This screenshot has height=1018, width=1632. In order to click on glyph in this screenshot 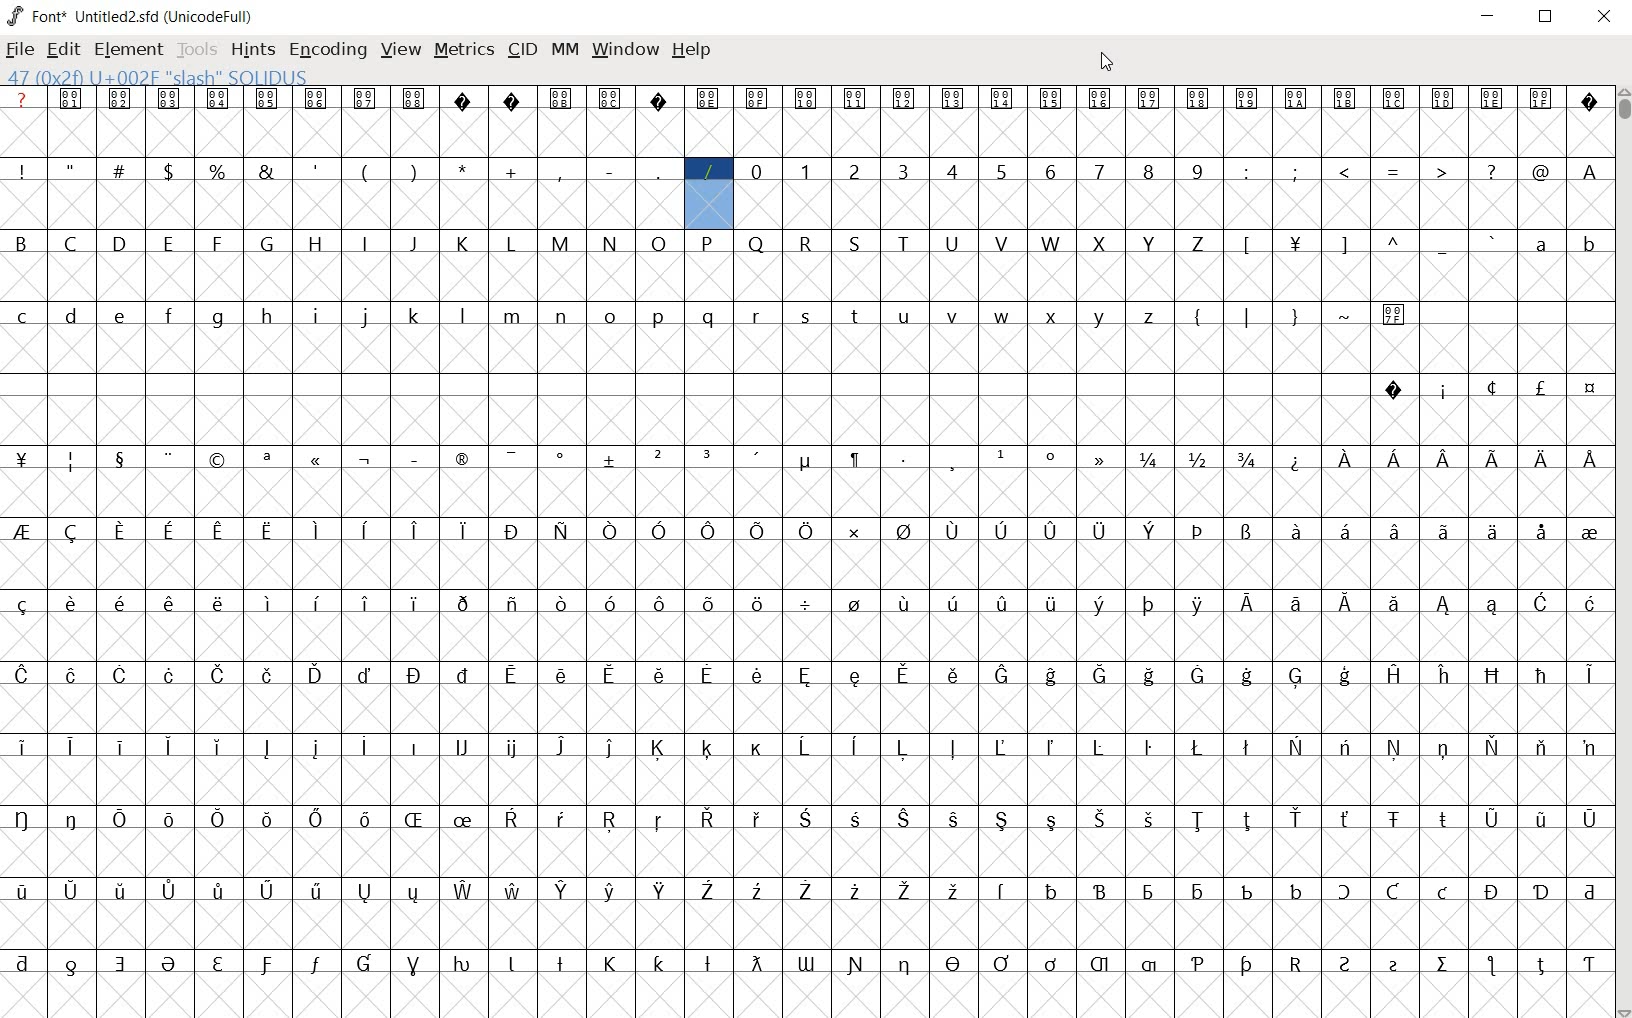, I will do `click(23, 747)`.